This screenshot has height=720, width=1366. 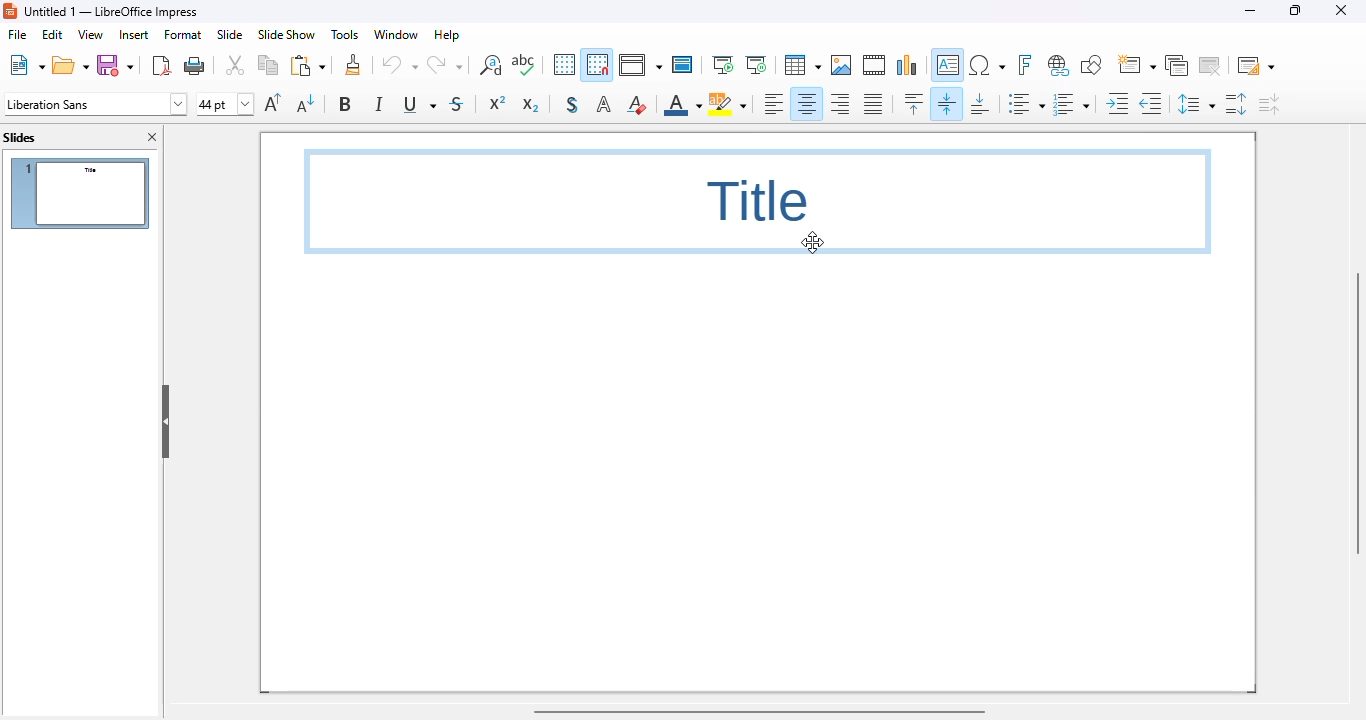 I want to click on set line spacing, so click(x=1195, y=104).